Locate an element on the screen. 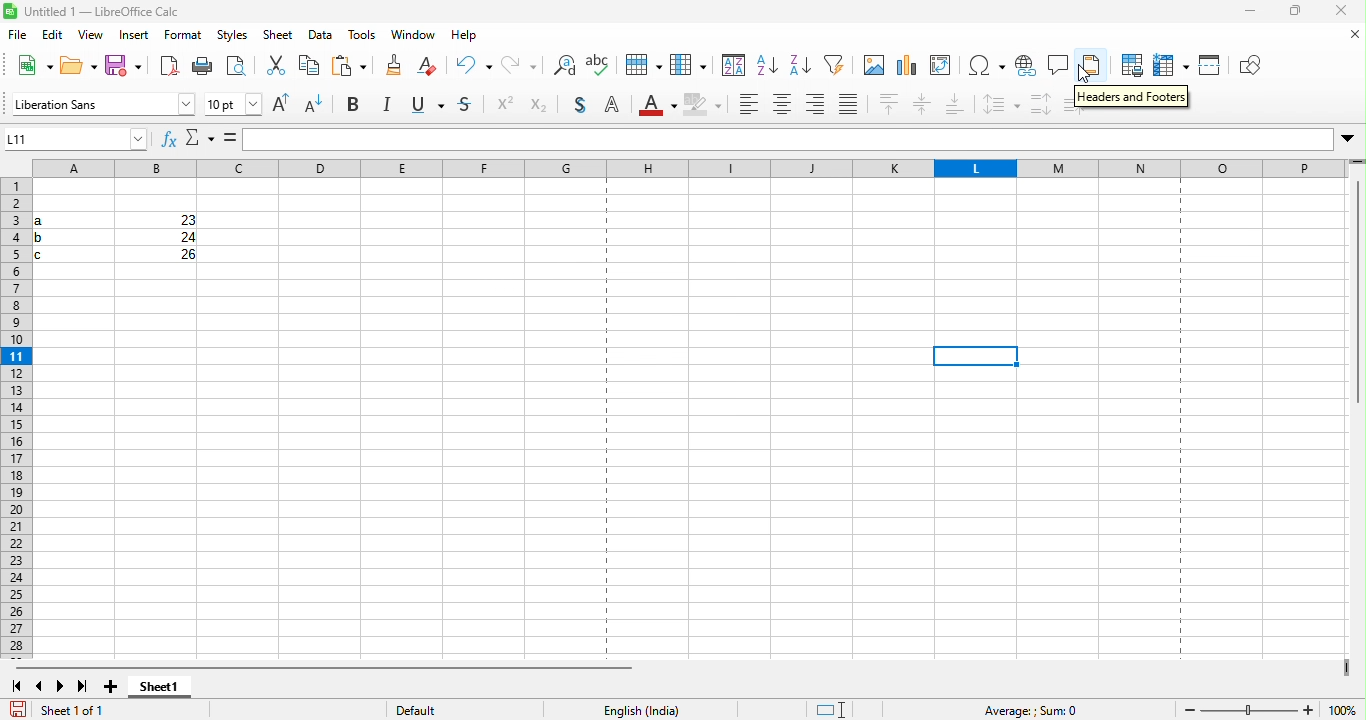  align bottom is located at coordinates (959, 105).